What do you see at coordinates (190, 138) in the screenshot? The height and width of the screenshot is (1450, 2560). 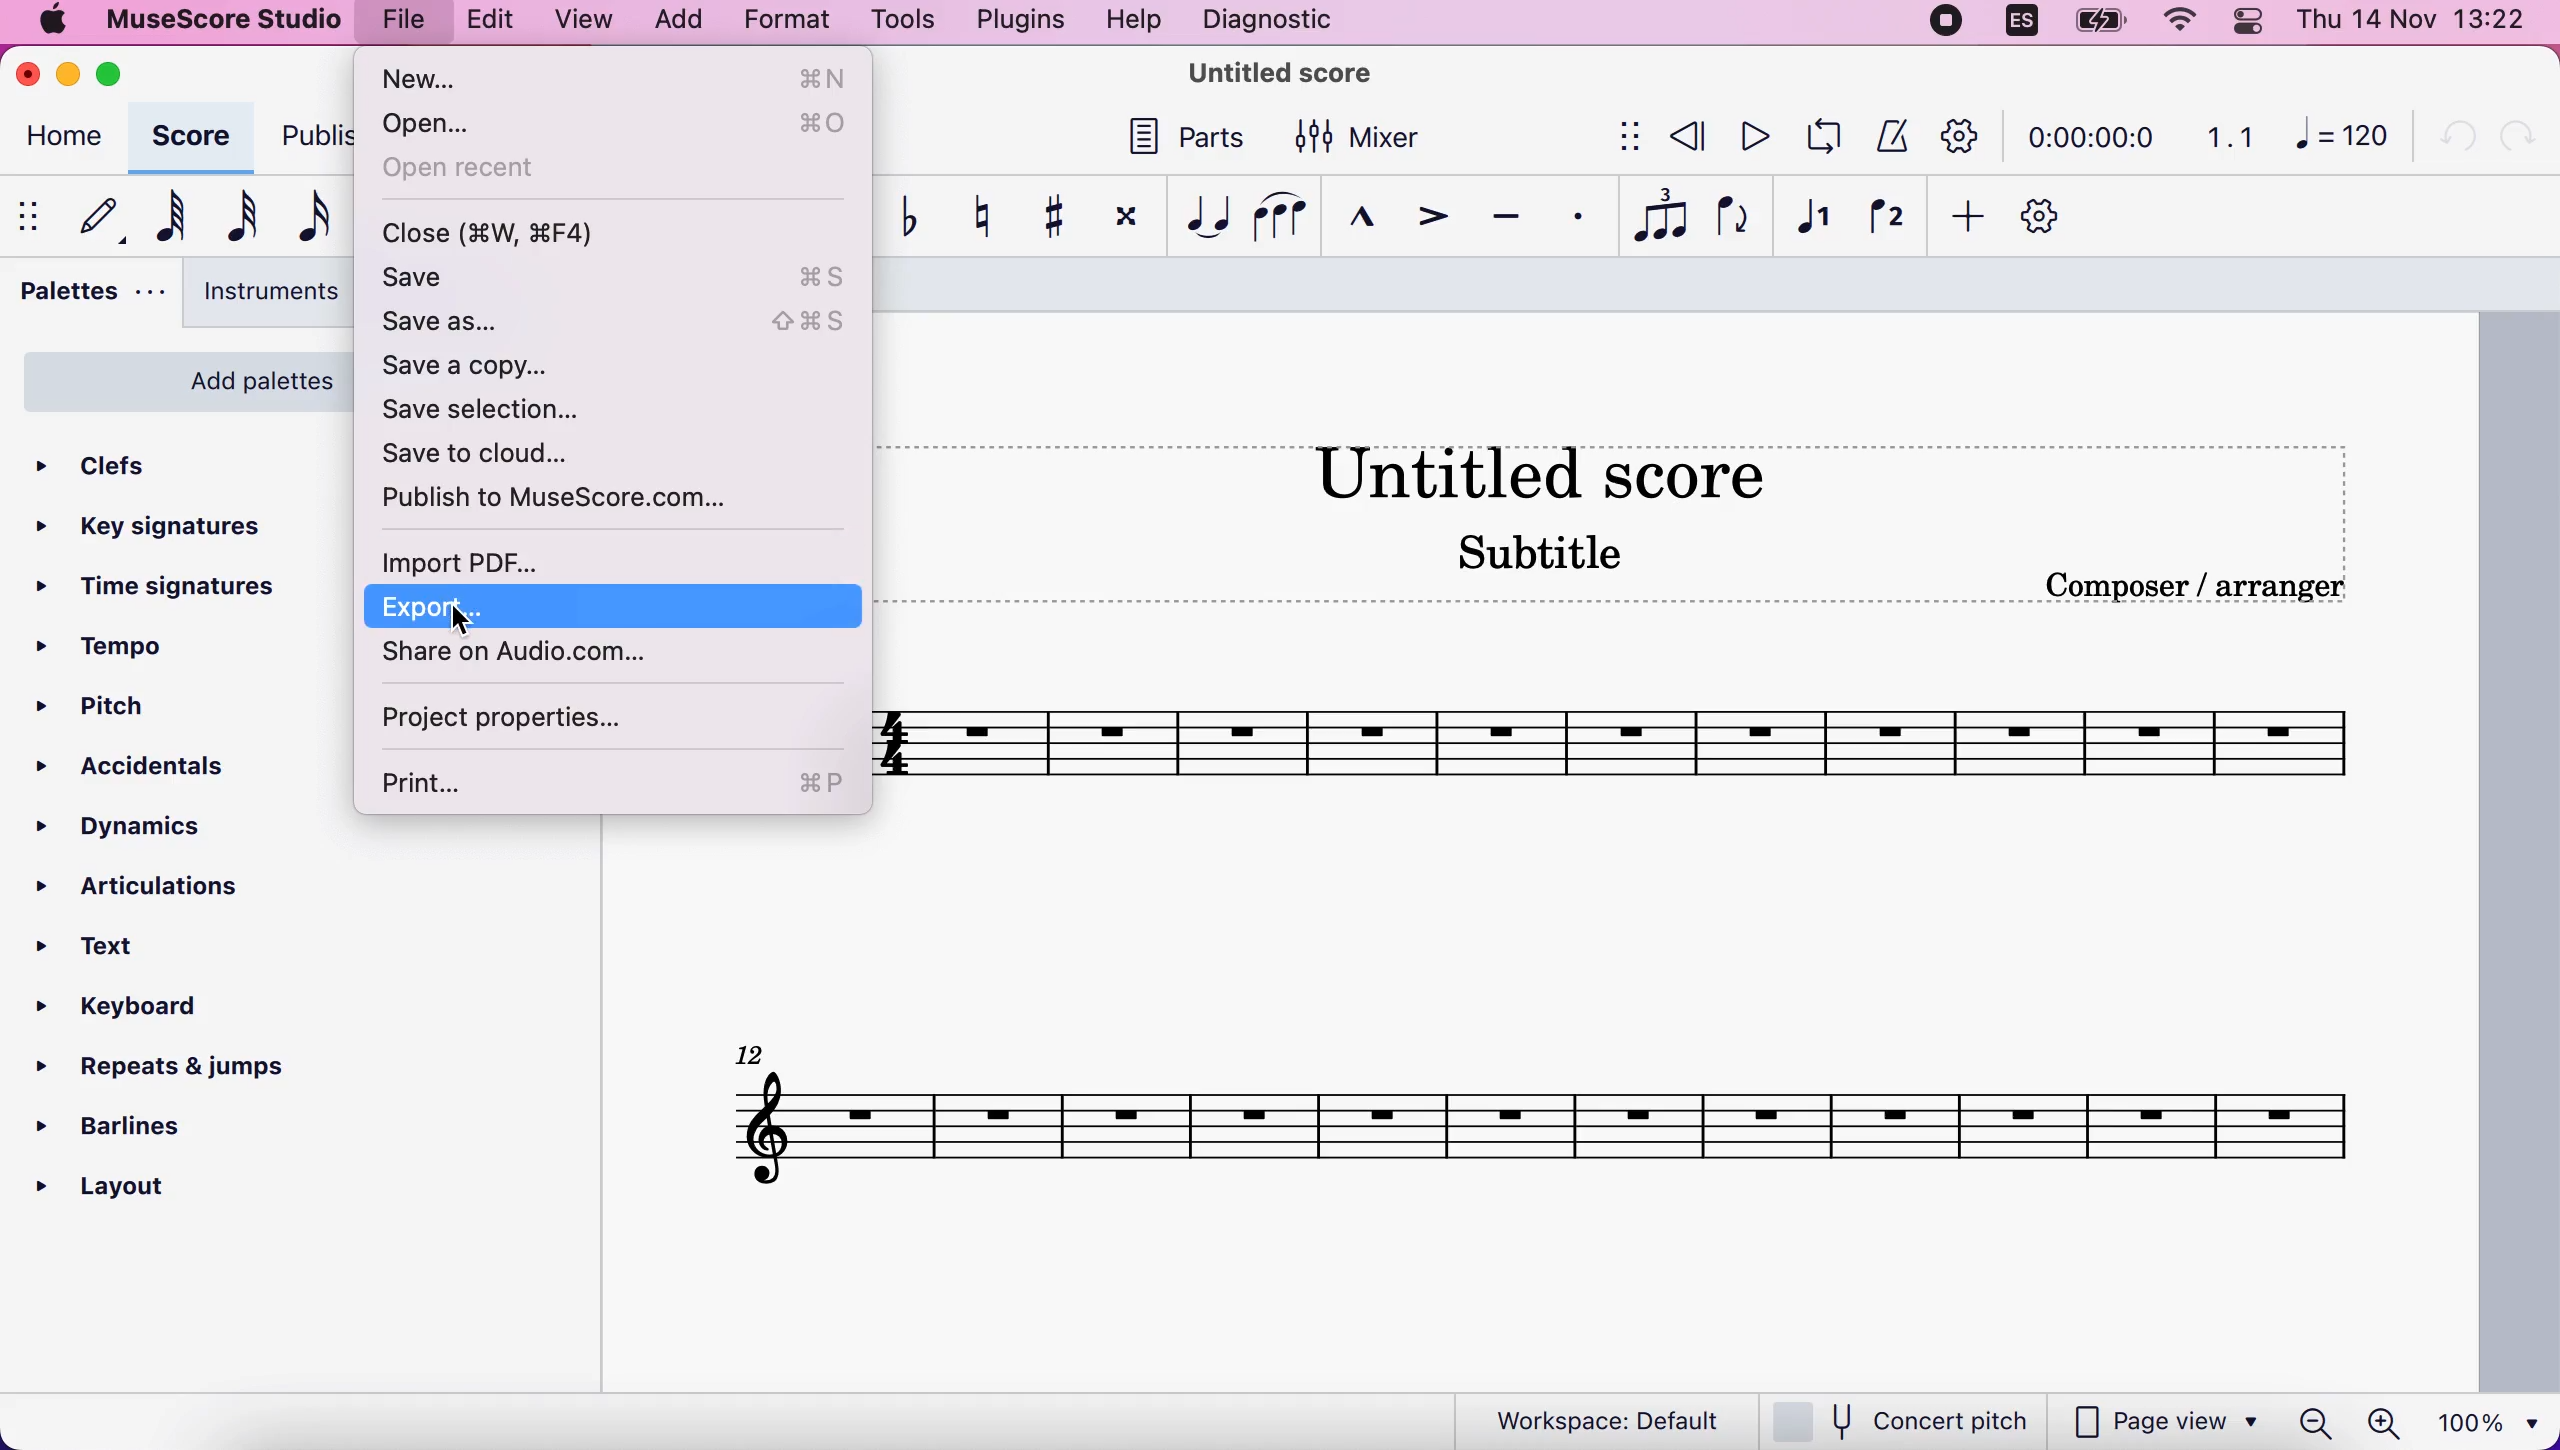 I see `score` at bounding box center [190, 138].